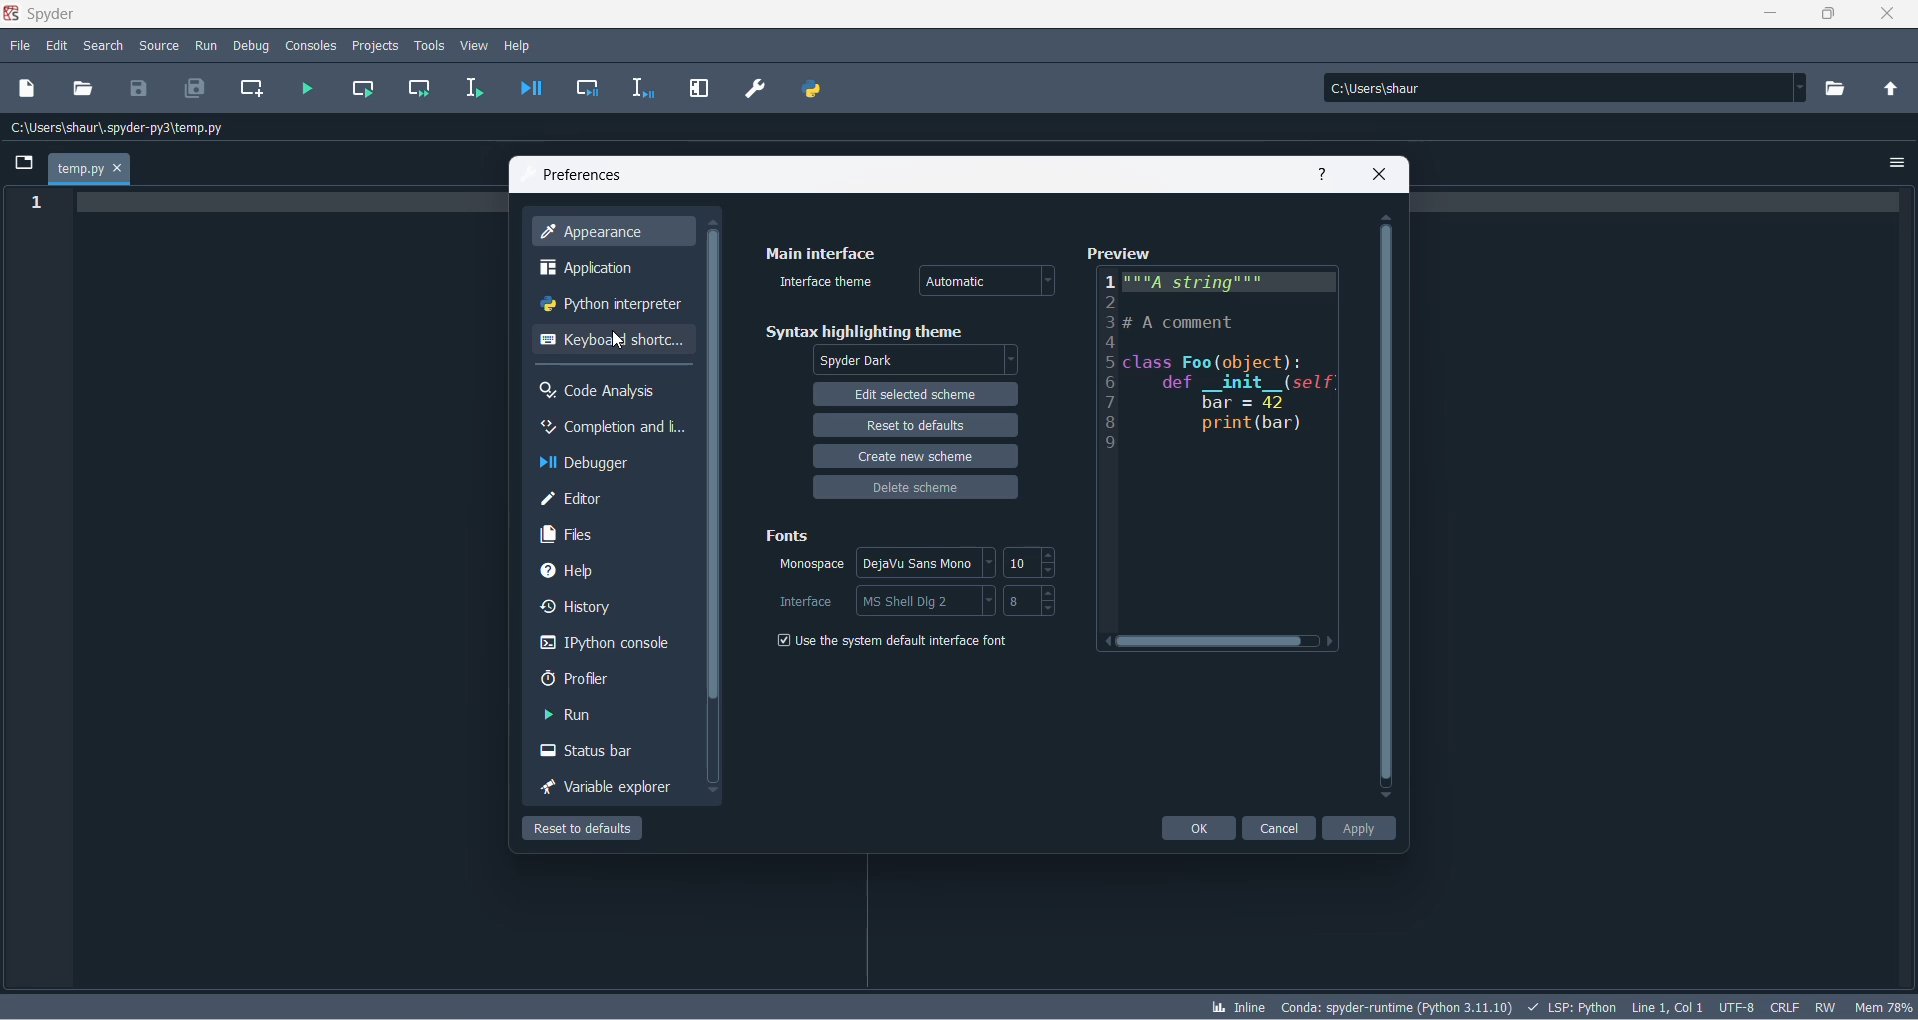 This screenshot has width=1918, height=1020. What do you see at coordinates (875, 330) in the screenshot?
I see `syntax highlighting theme` at bounding box center [875, 330].